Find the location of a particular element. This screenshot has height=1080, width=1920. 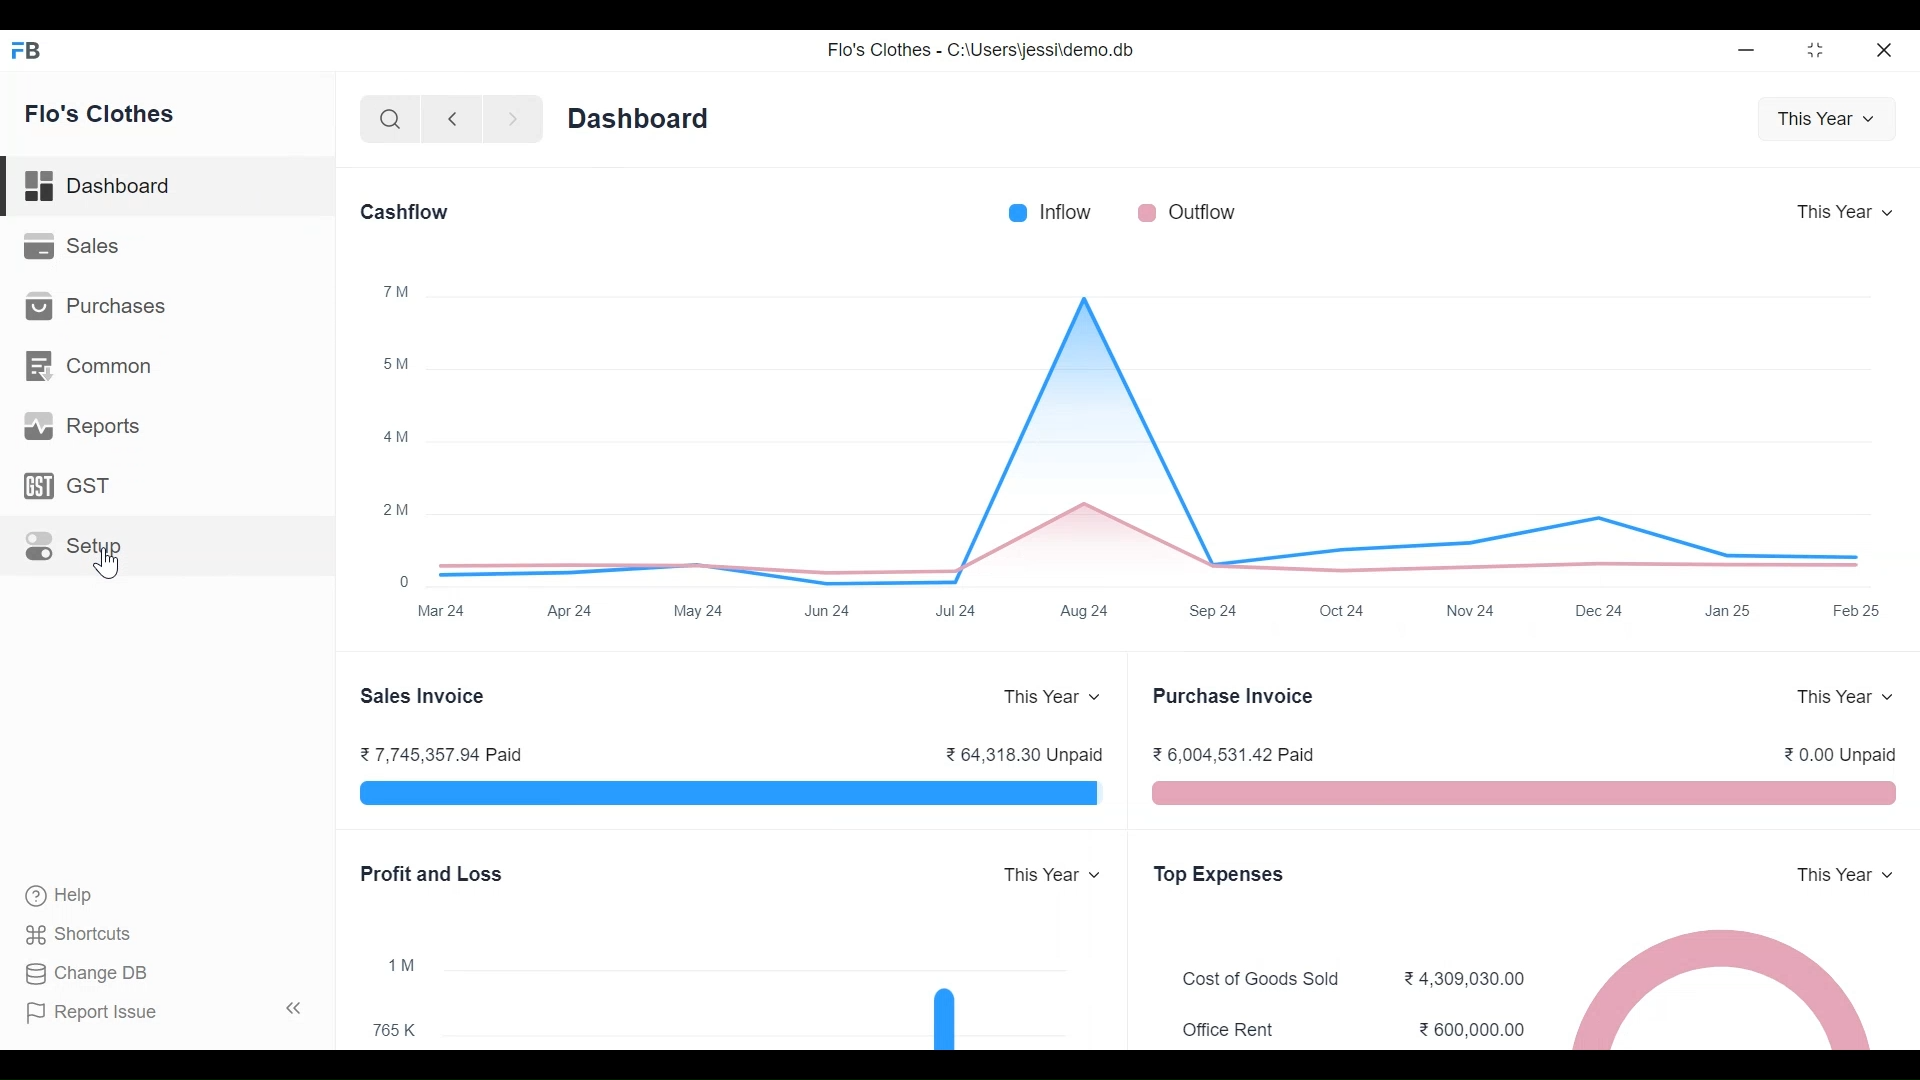

dashboard is located at coordinates (639, 119).